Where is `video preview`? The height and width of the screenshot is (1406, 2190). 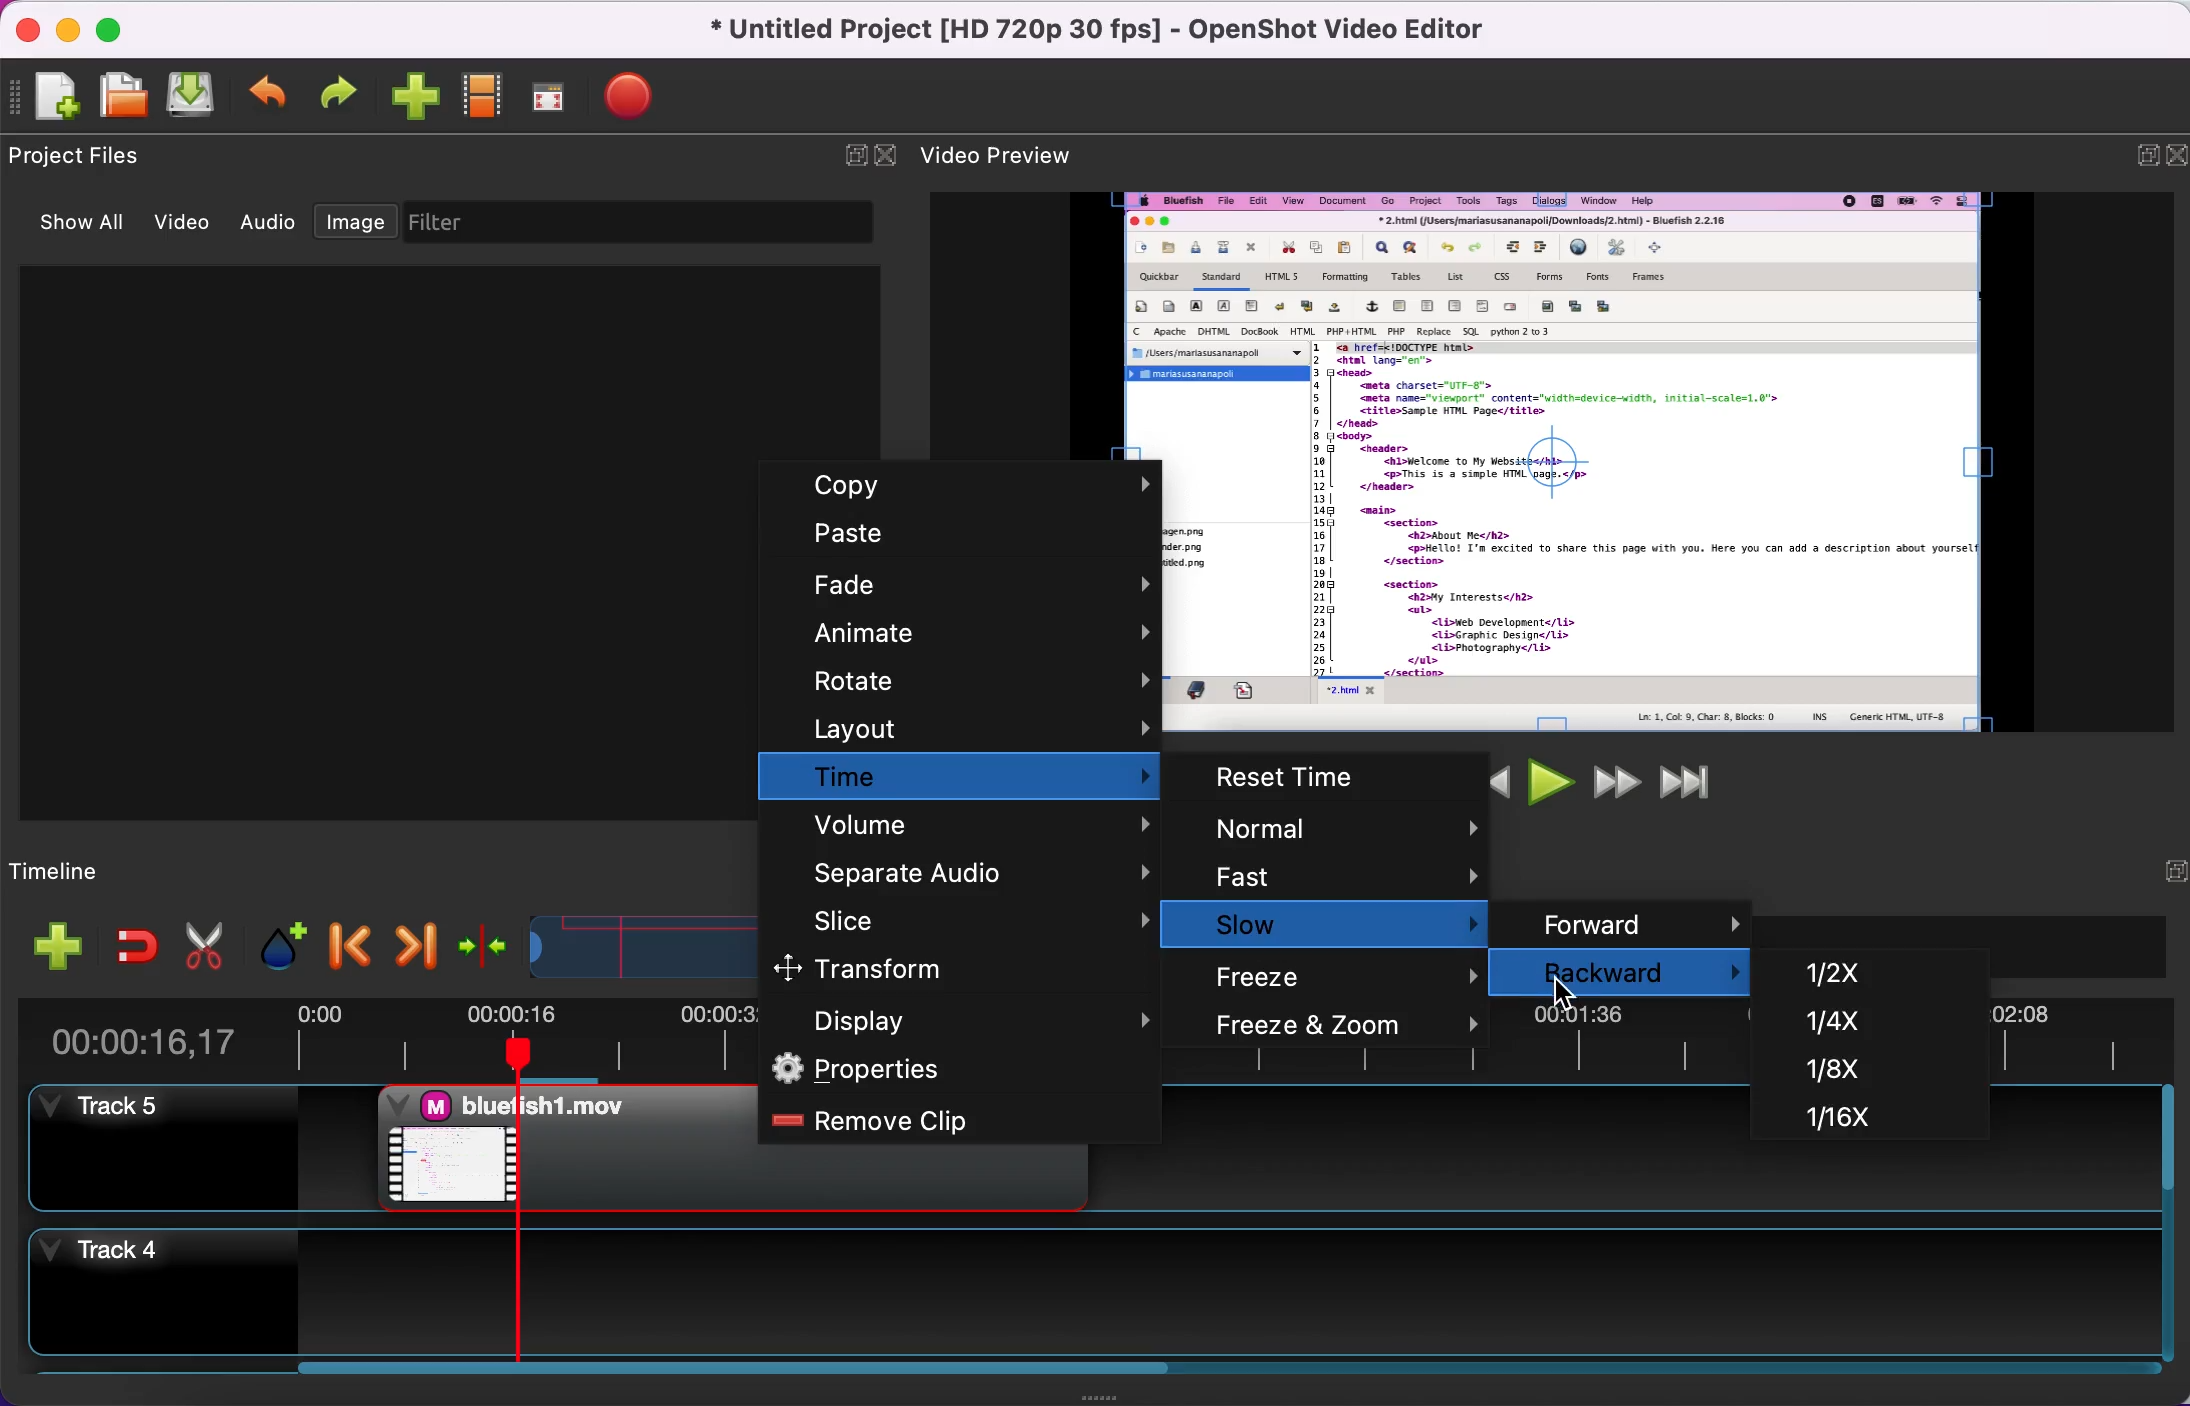
video preview is located at coordinates (1663, 461).